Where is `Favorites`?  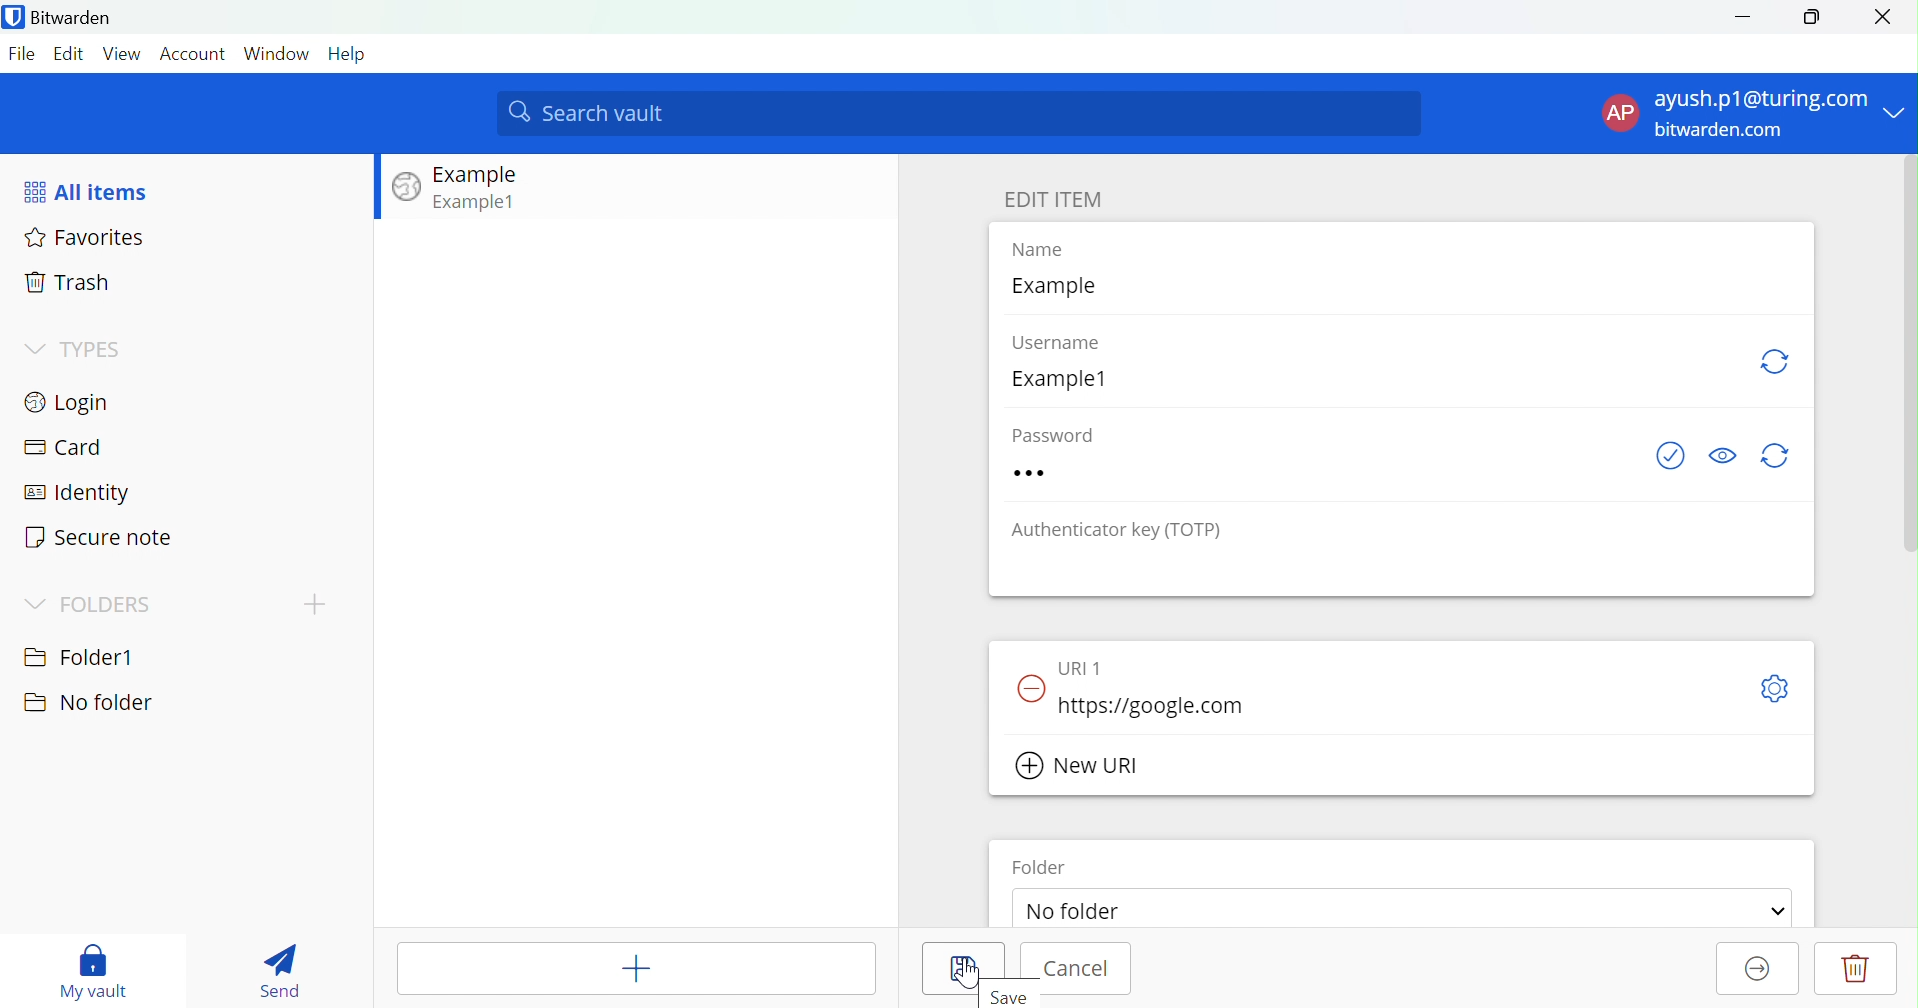
Favorites is located at coordinates (88, 240).